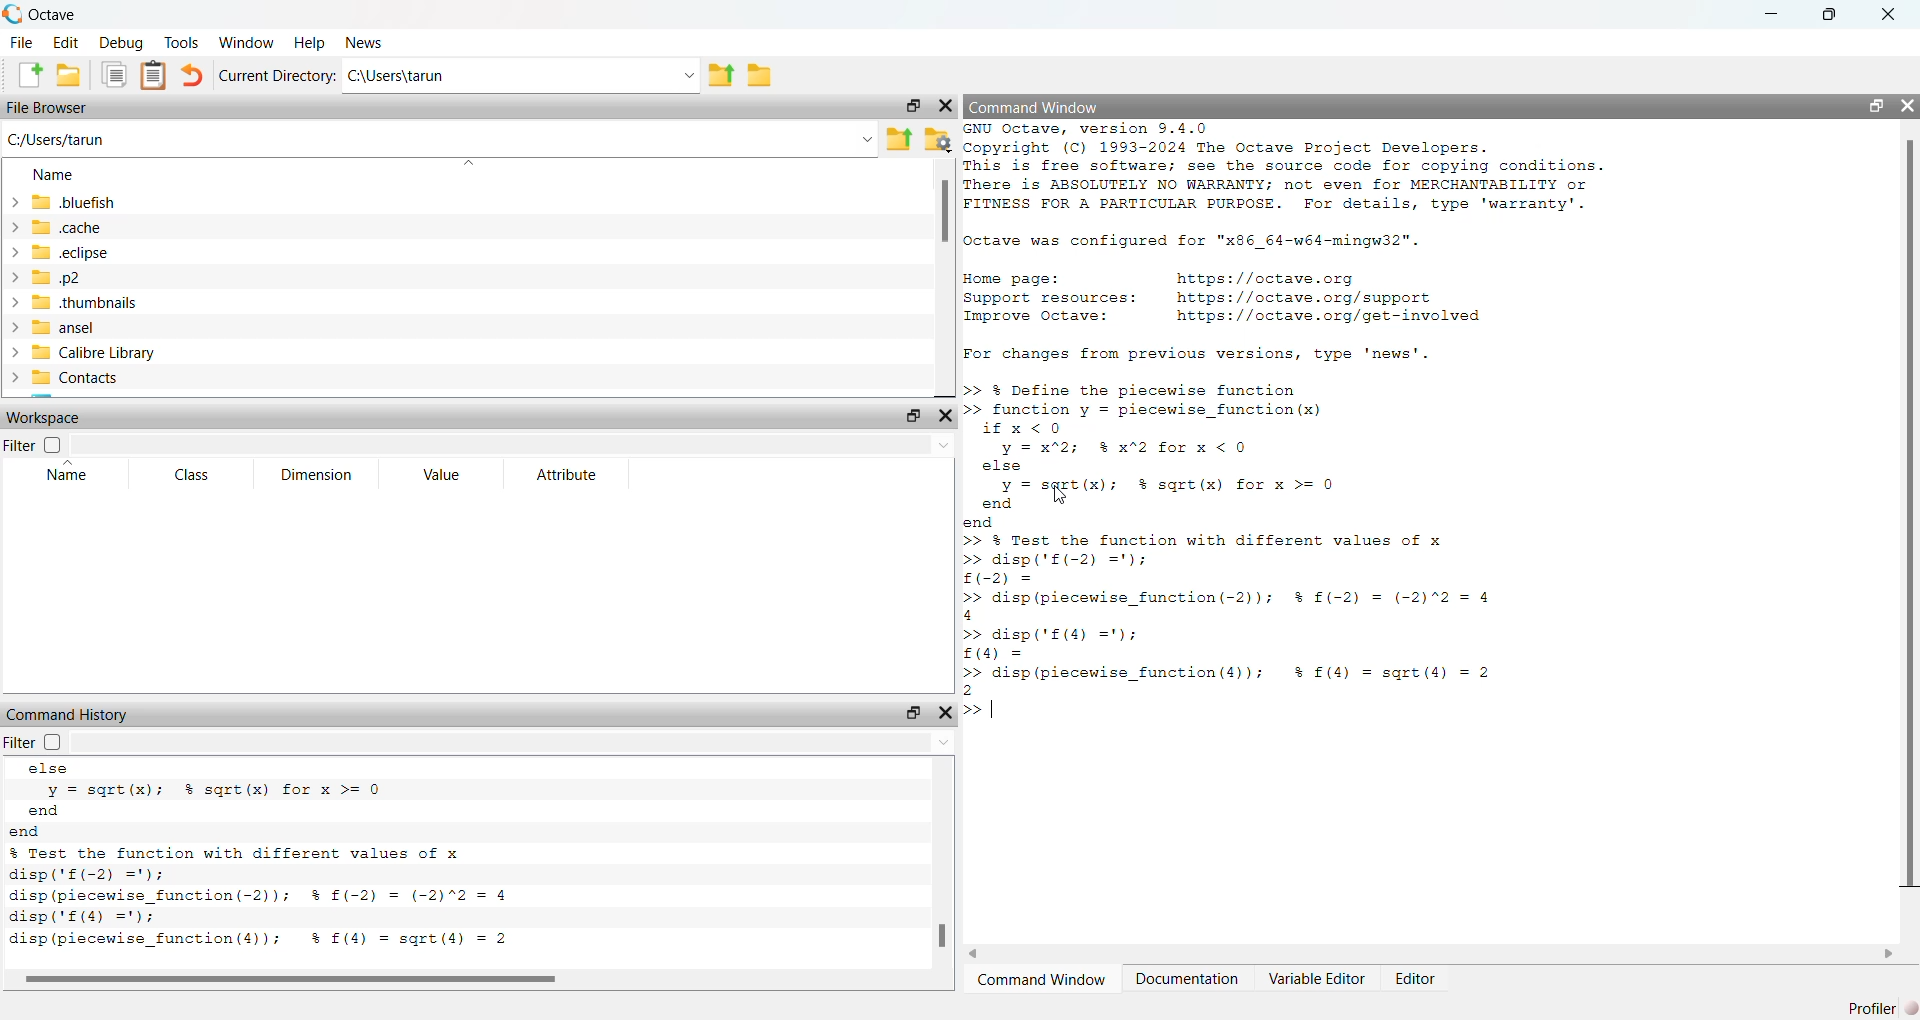  Describe the element at coordinates (181, 41) in the screenshot. I see `Tools` at that location.